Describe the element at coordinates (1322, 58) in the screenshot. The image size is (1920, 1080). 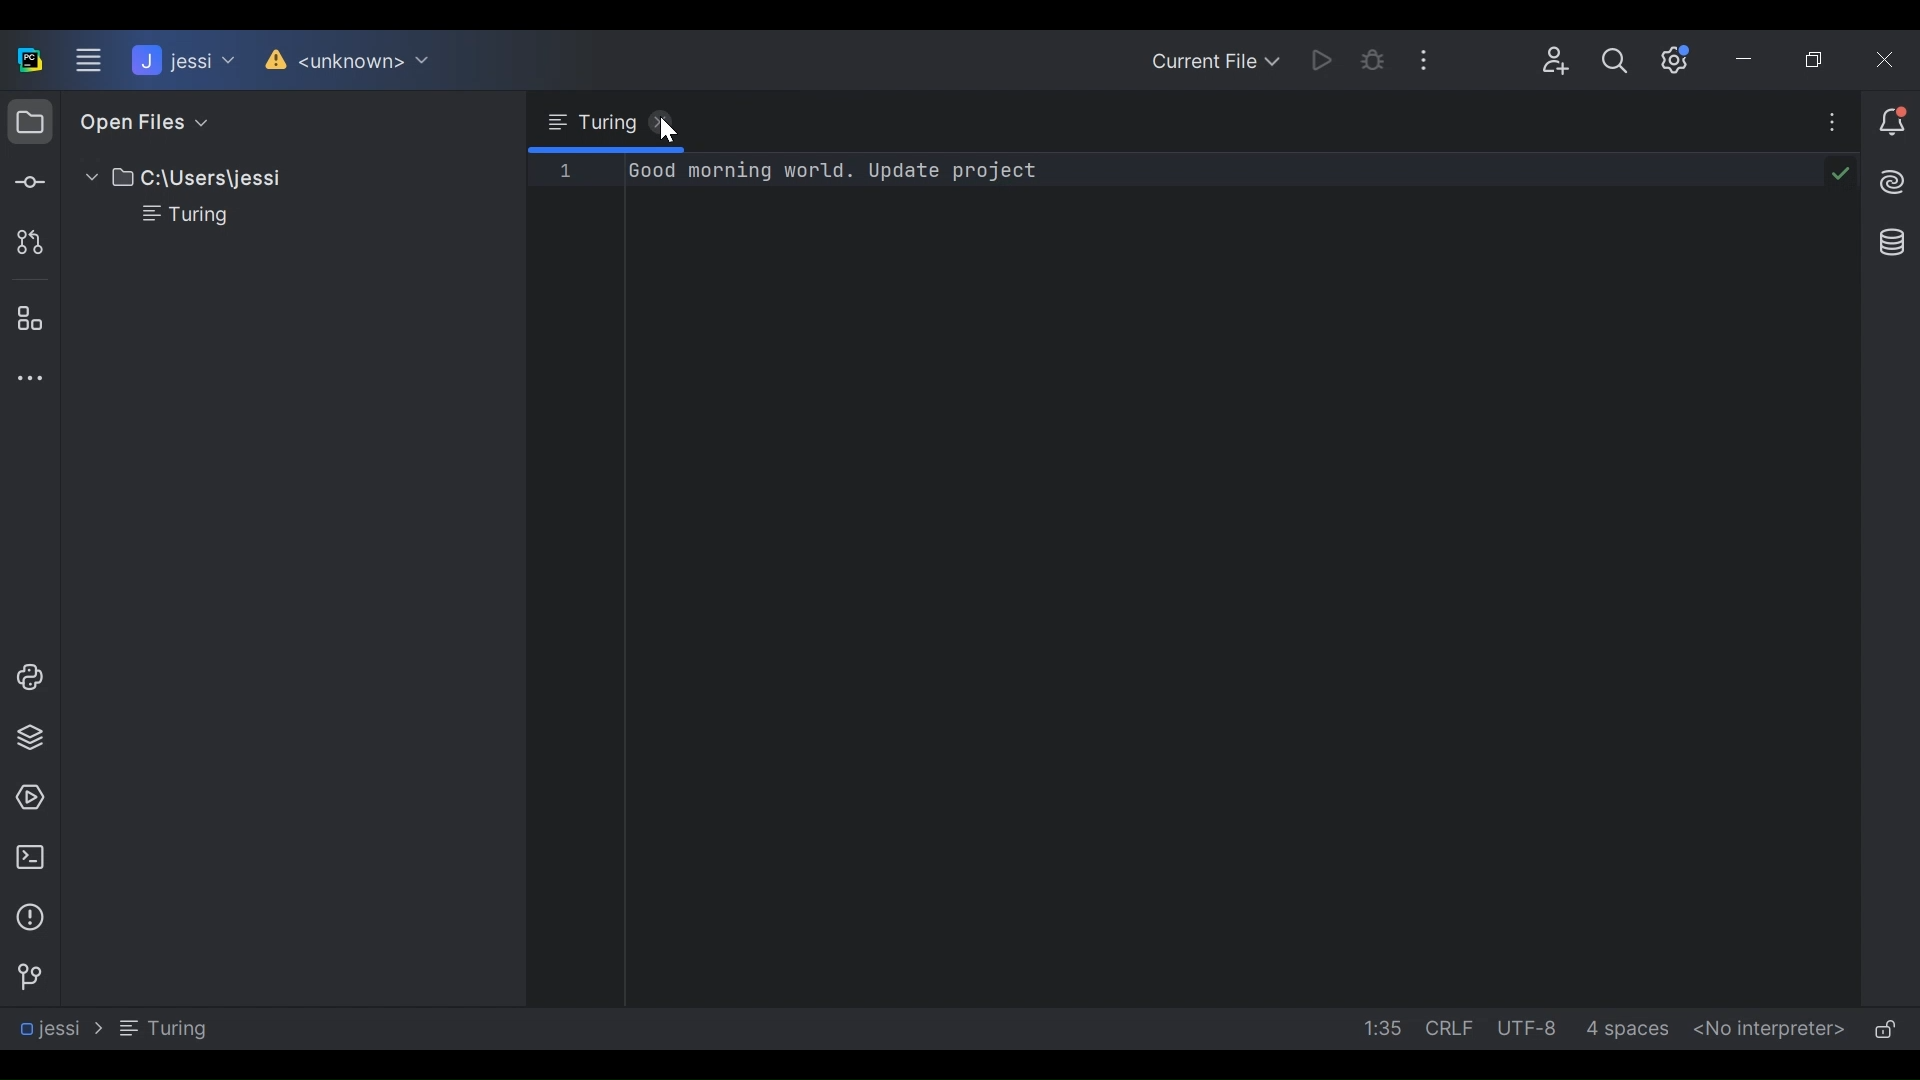
I see `Run` at that location.